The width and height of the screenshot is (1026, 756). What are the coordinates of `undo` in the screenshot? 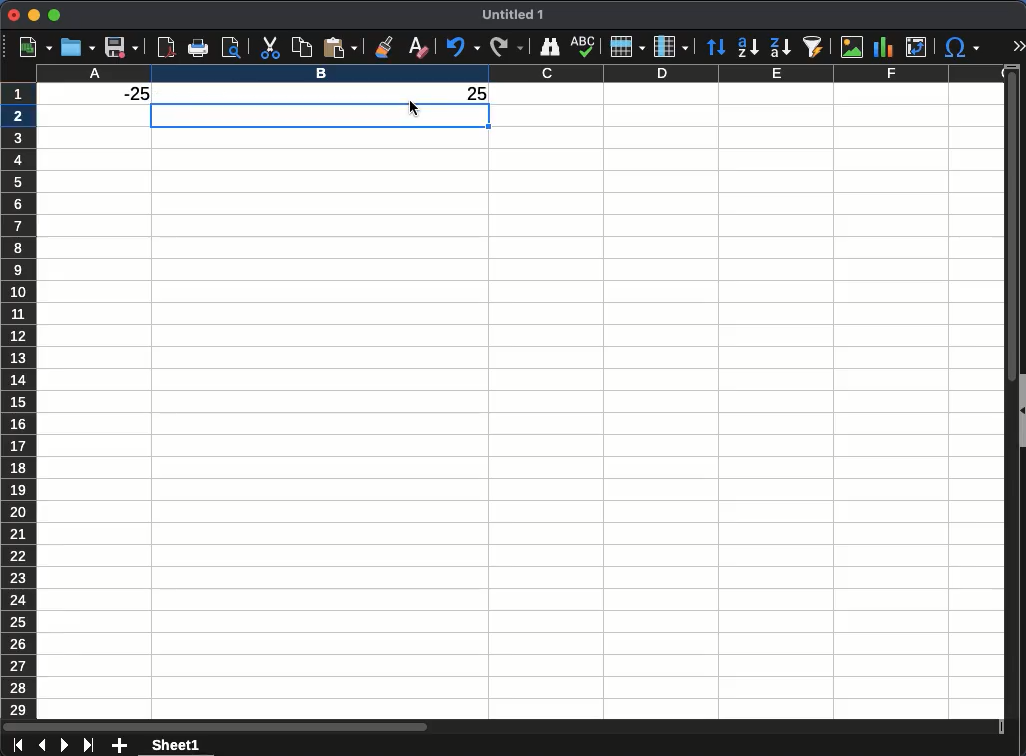 It's located at (462, 47).